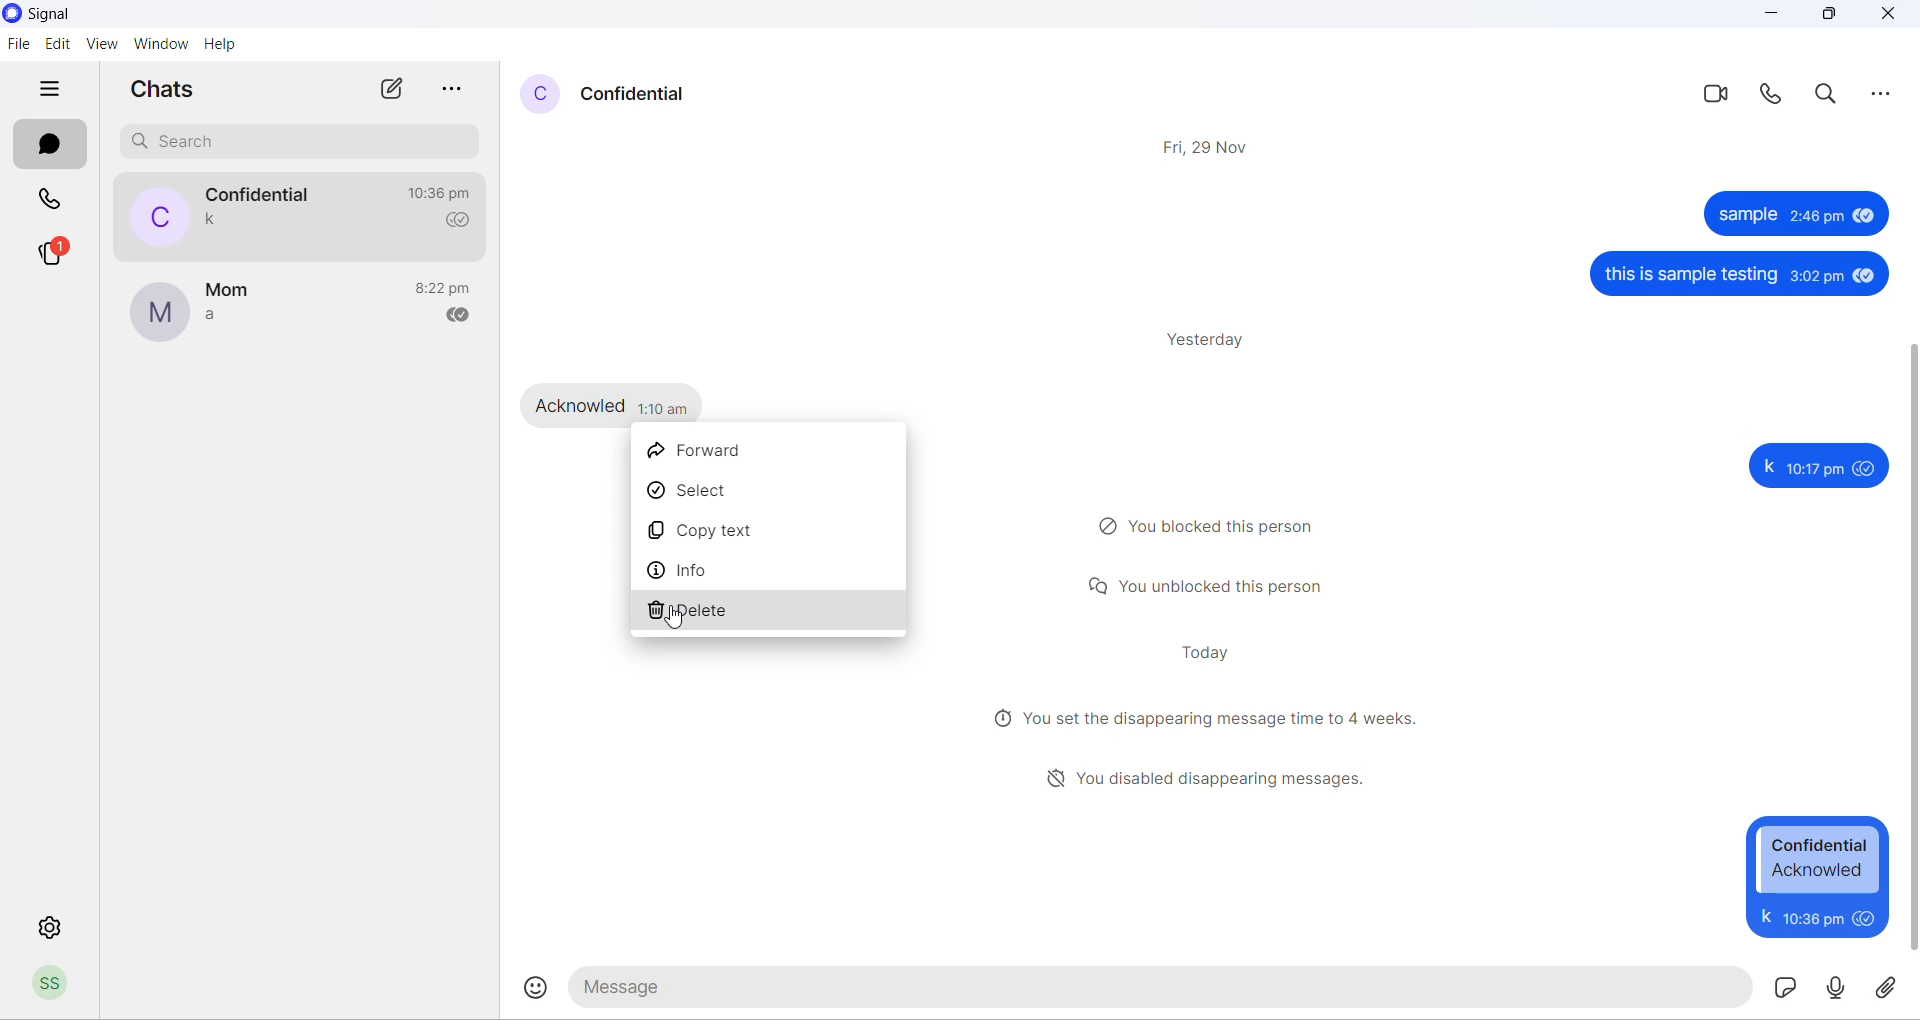  Describe the element at coordinates (161, 89) in the screenshot. I see `chats heading` at that location.